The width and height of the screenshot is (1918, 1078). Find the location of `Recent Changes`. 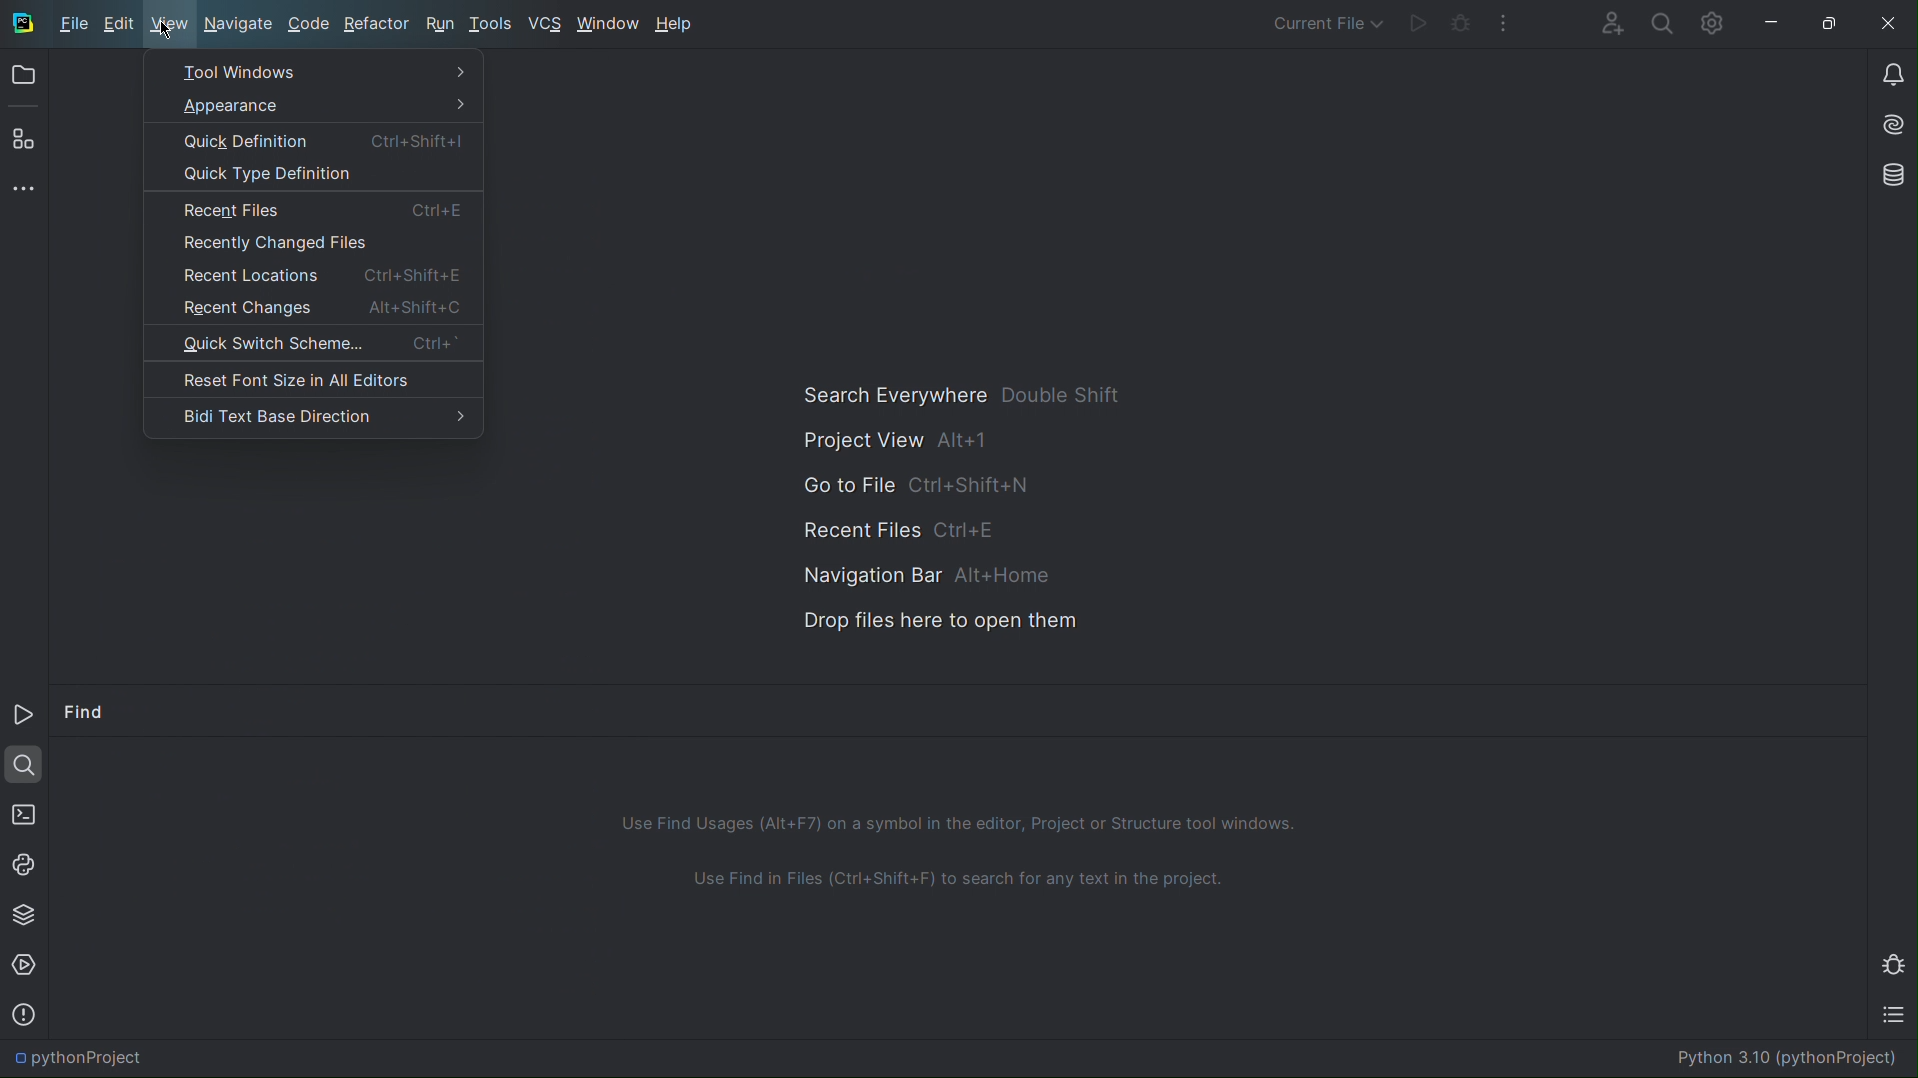

Recent Changes is located at coordinates (310, 308).